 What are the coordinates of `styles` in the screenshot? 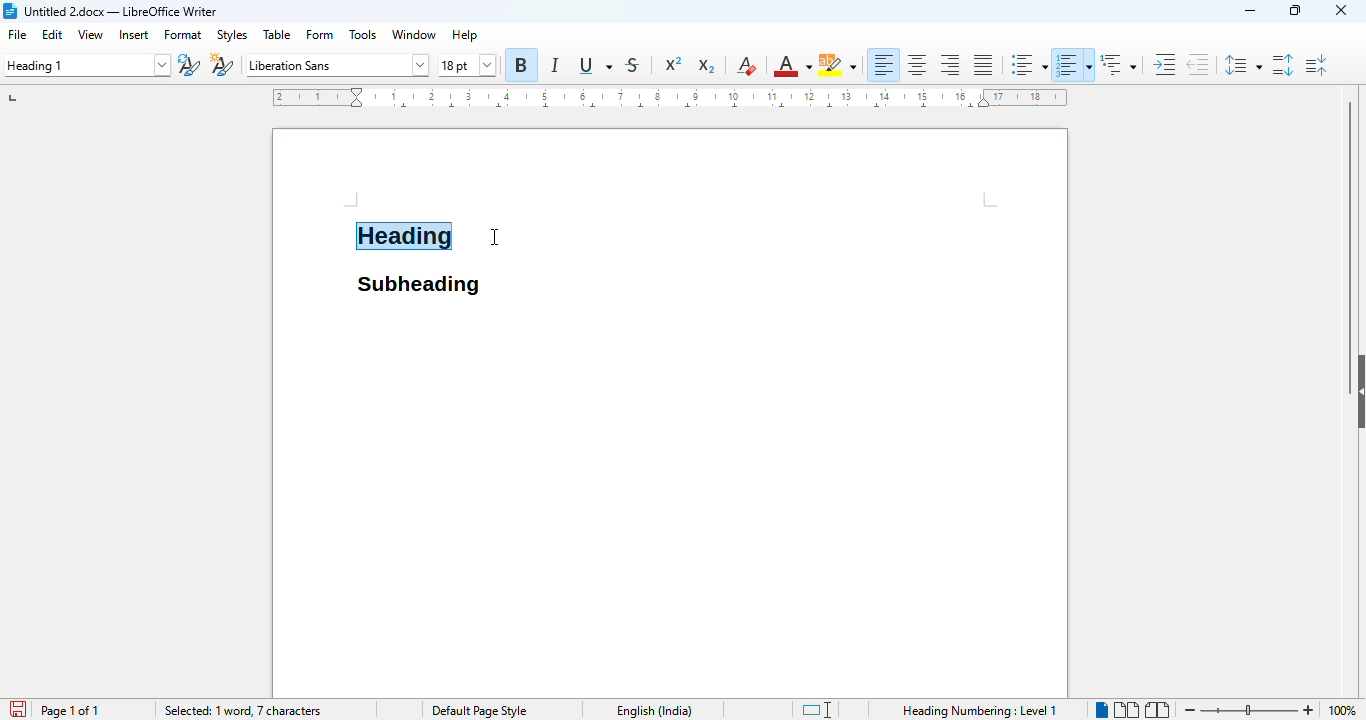 It's located at (232, 36).